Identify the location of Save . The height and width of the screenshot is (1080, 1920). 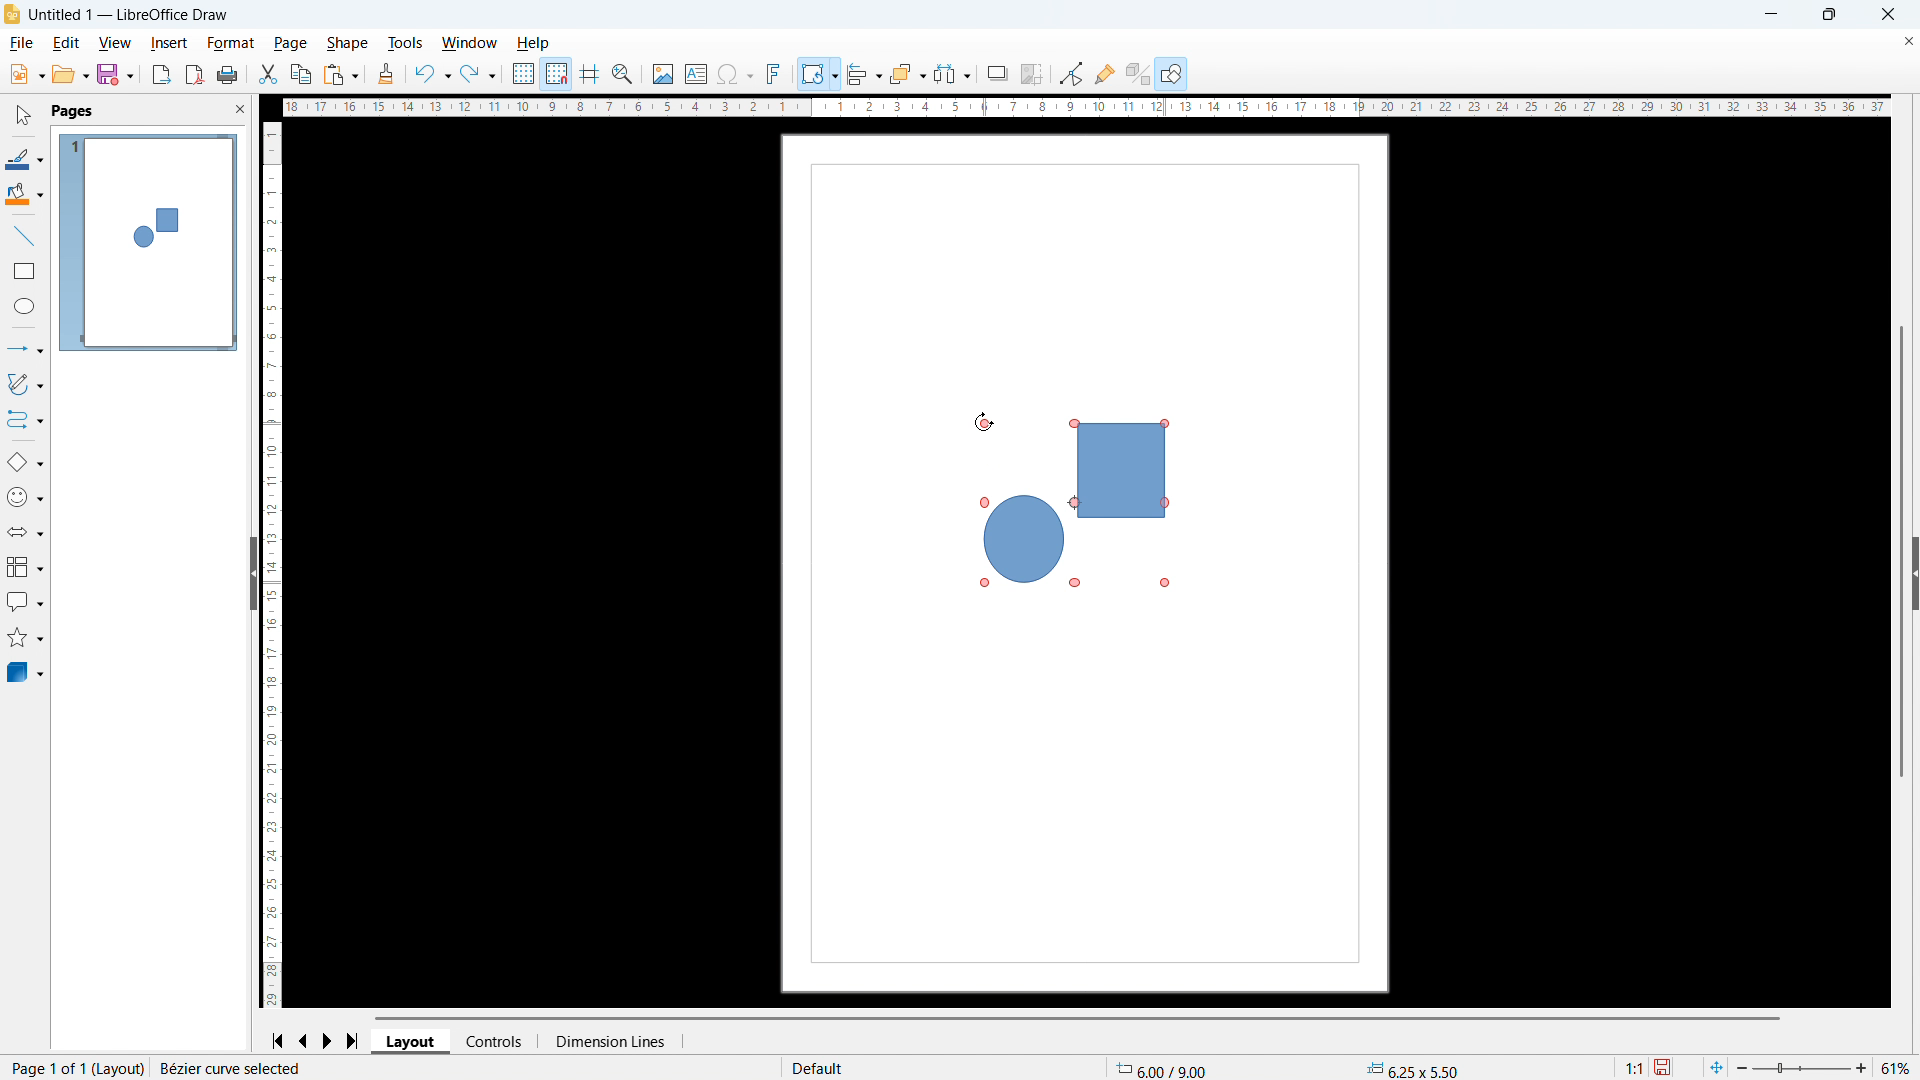
(1664, 1068).